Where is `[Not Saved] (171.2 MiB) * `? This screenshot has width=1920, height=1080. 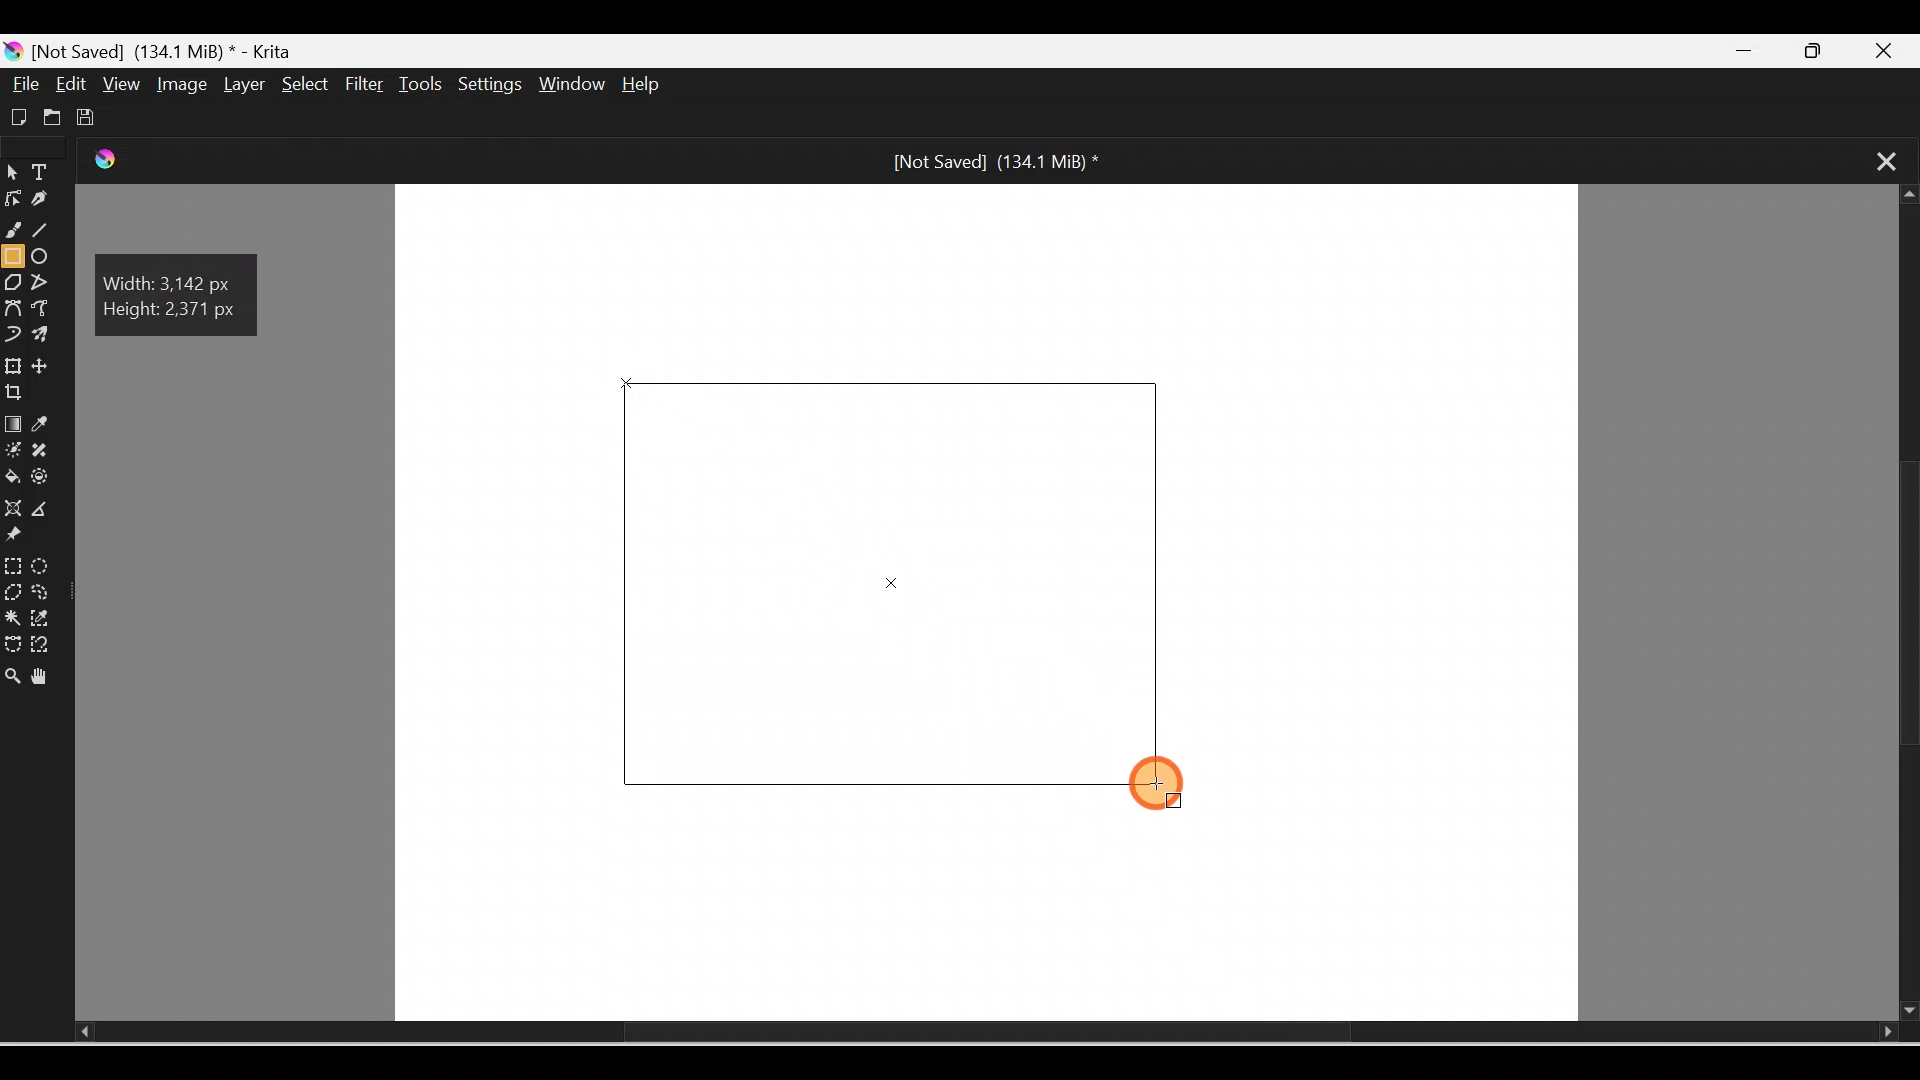
[Not Saved] (171.2 MiB) *  is located at coordinates (990, 160).